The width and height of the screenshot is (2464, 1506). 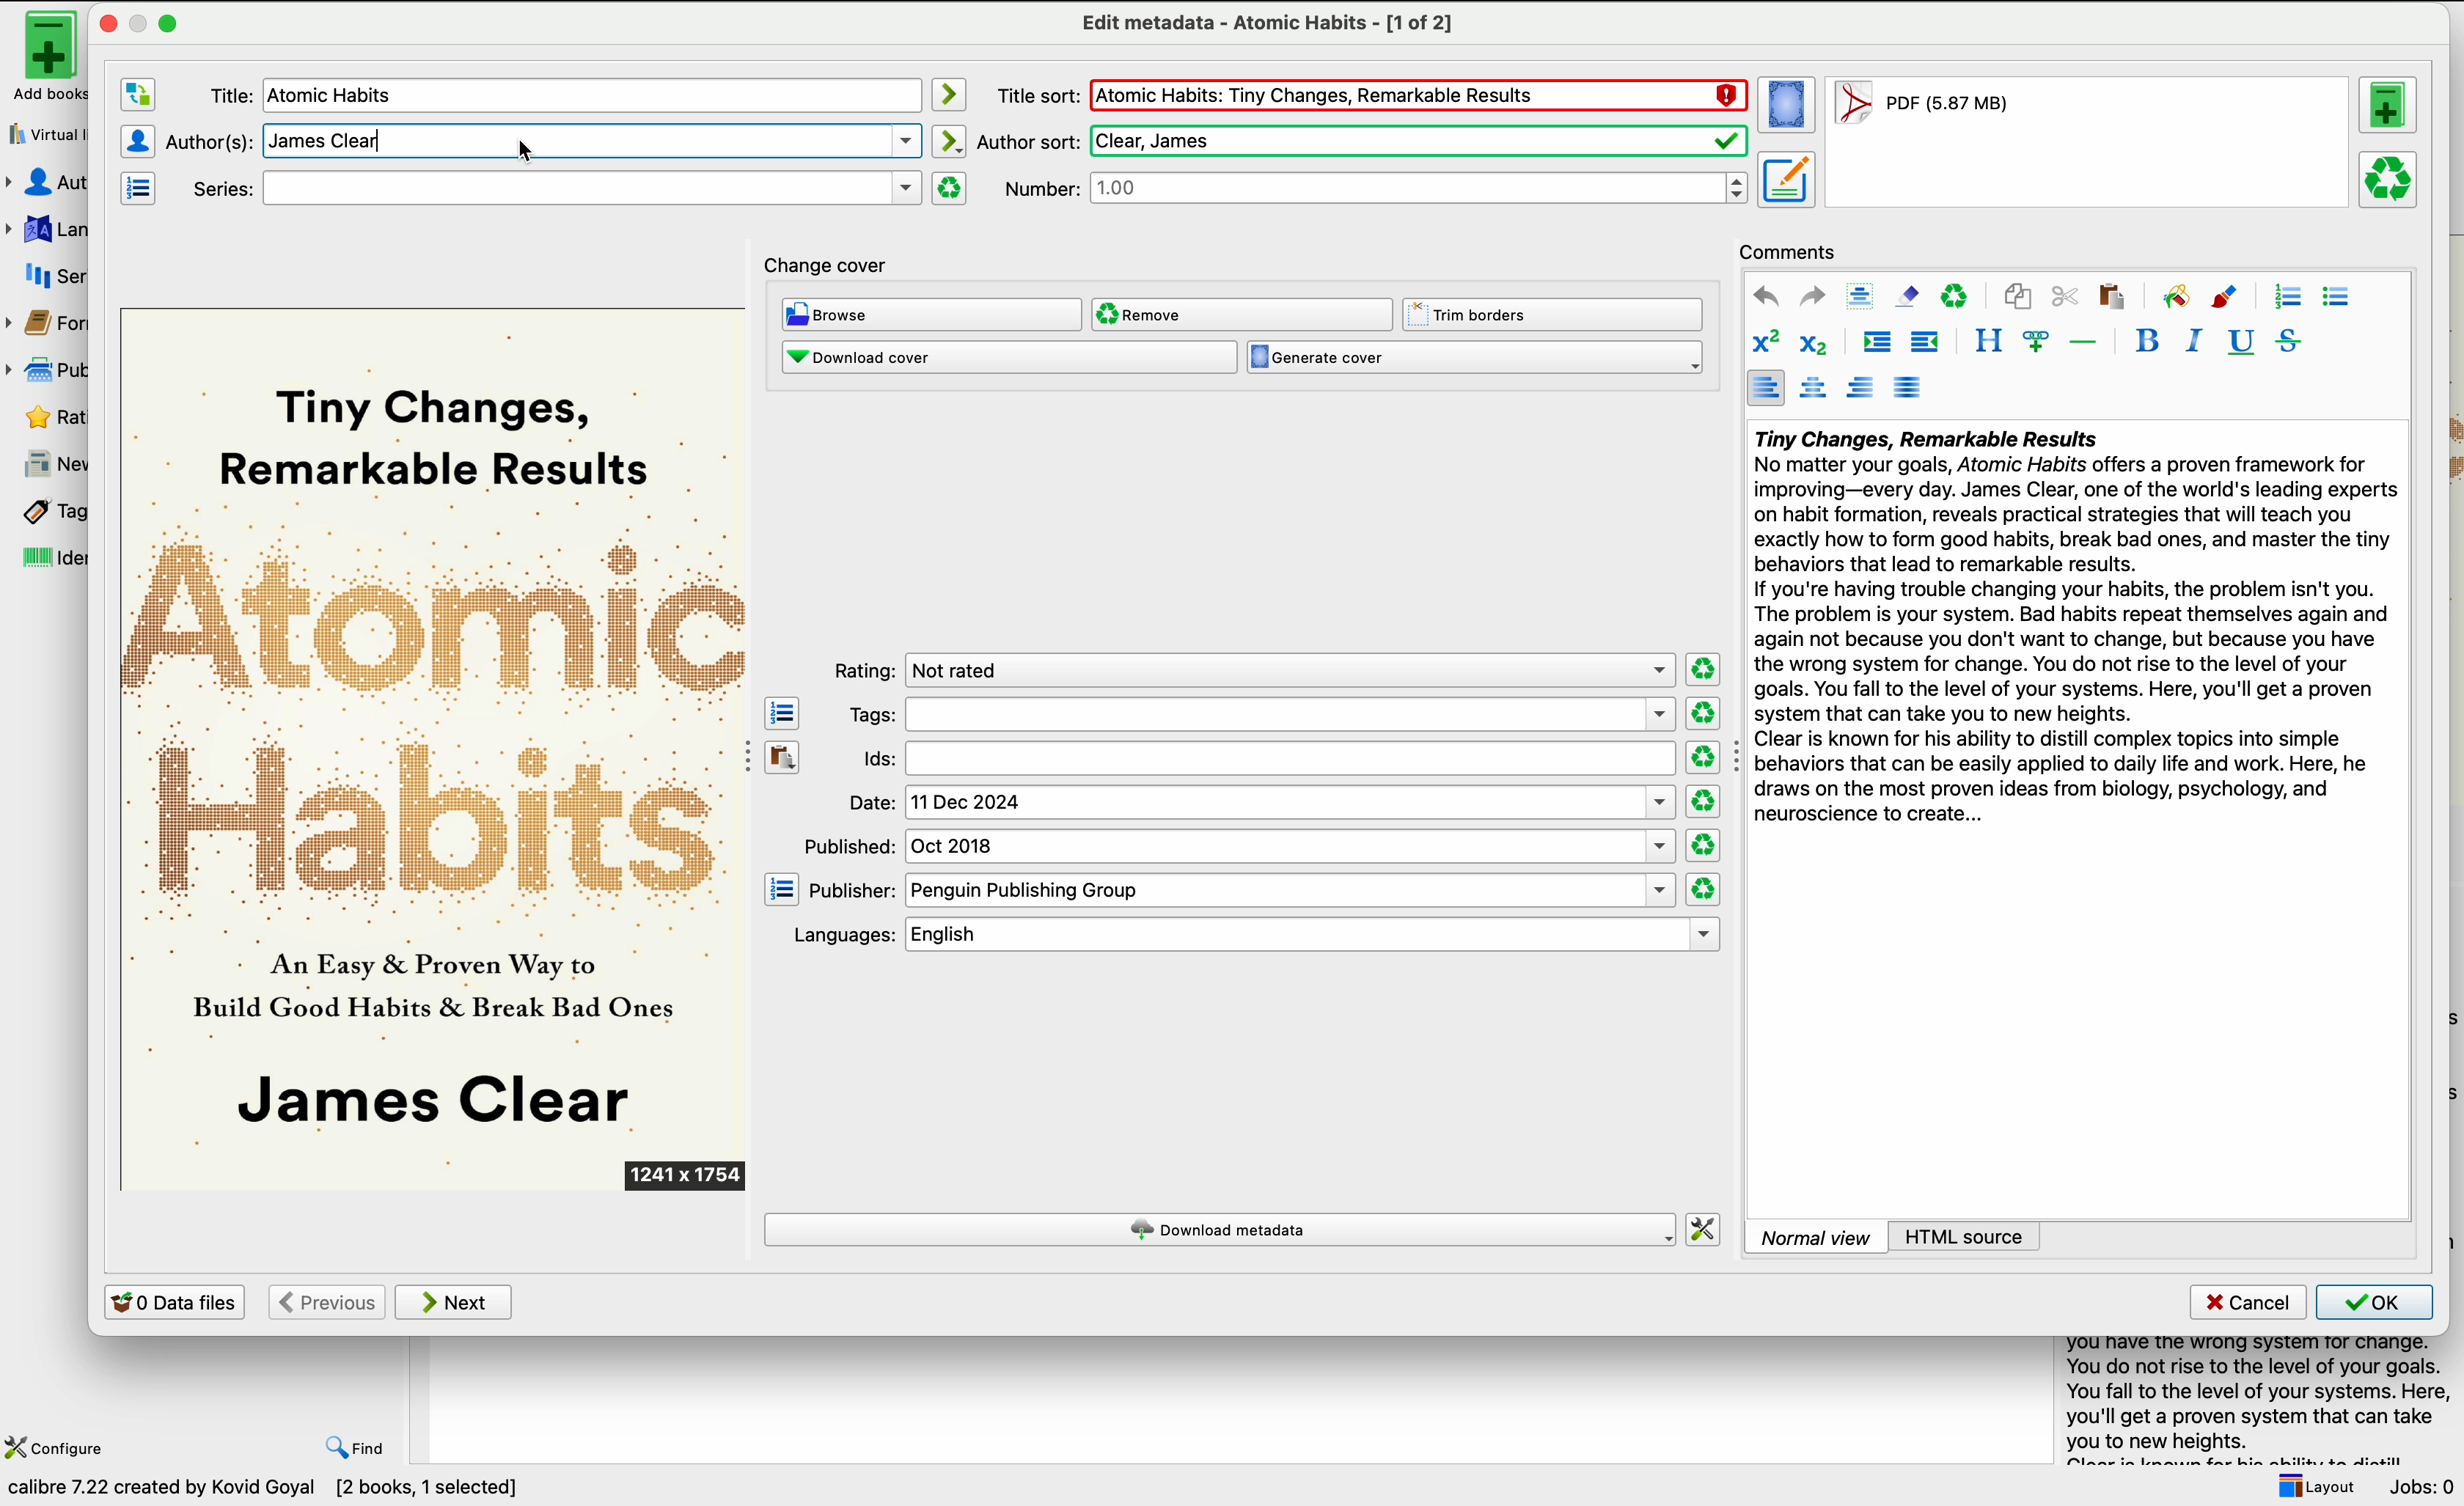 What do you see at coordinates (1789, 250) in the screenshot?
I see `comments` at bounding box center [1789, 250].